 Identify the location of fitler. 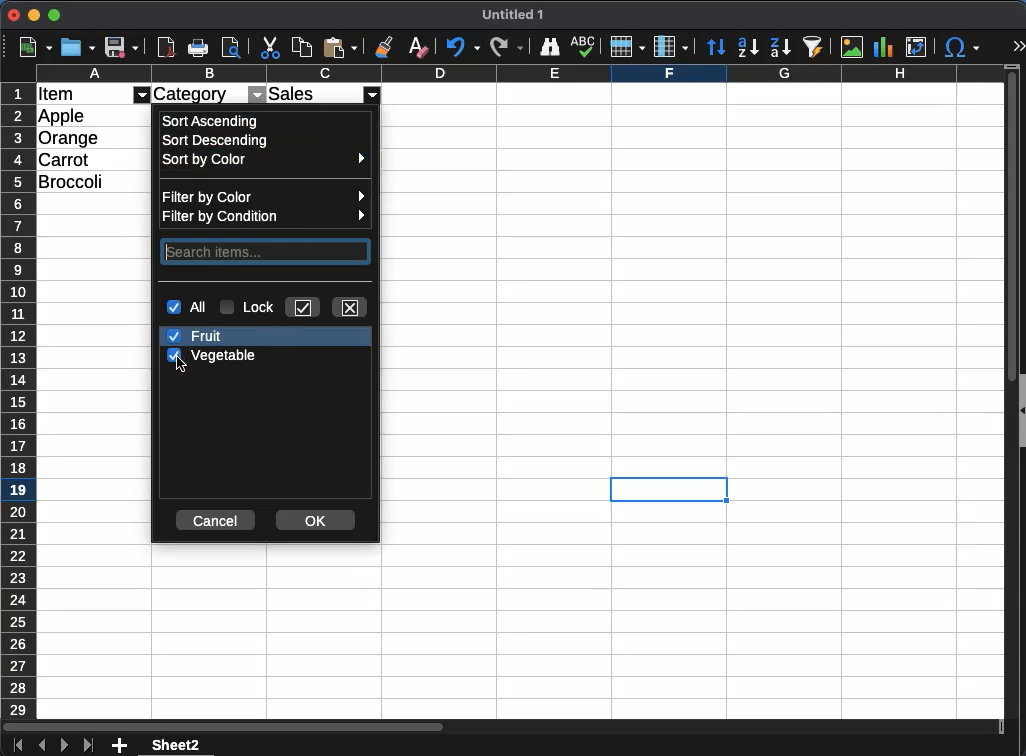
(144, 94).